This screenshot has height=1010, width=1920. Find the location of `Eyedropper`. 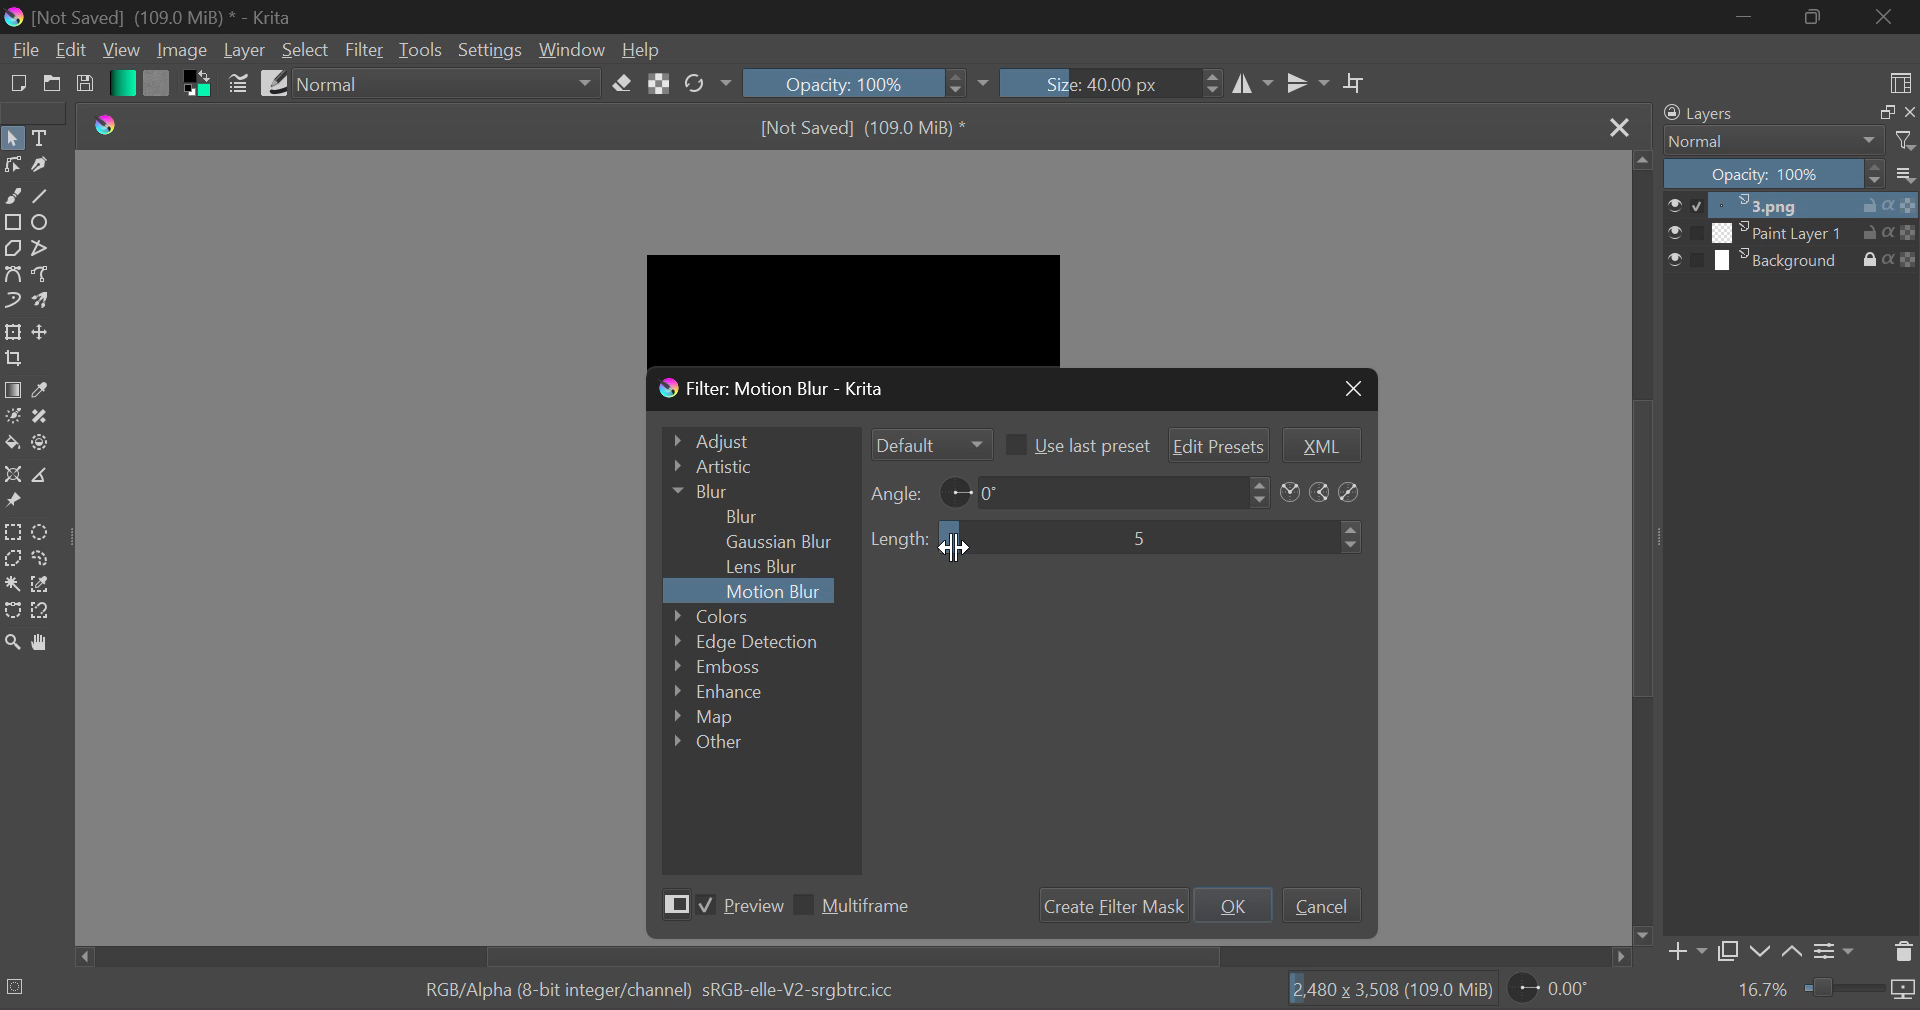

Eyedropper is located at coordinates (44, 390).